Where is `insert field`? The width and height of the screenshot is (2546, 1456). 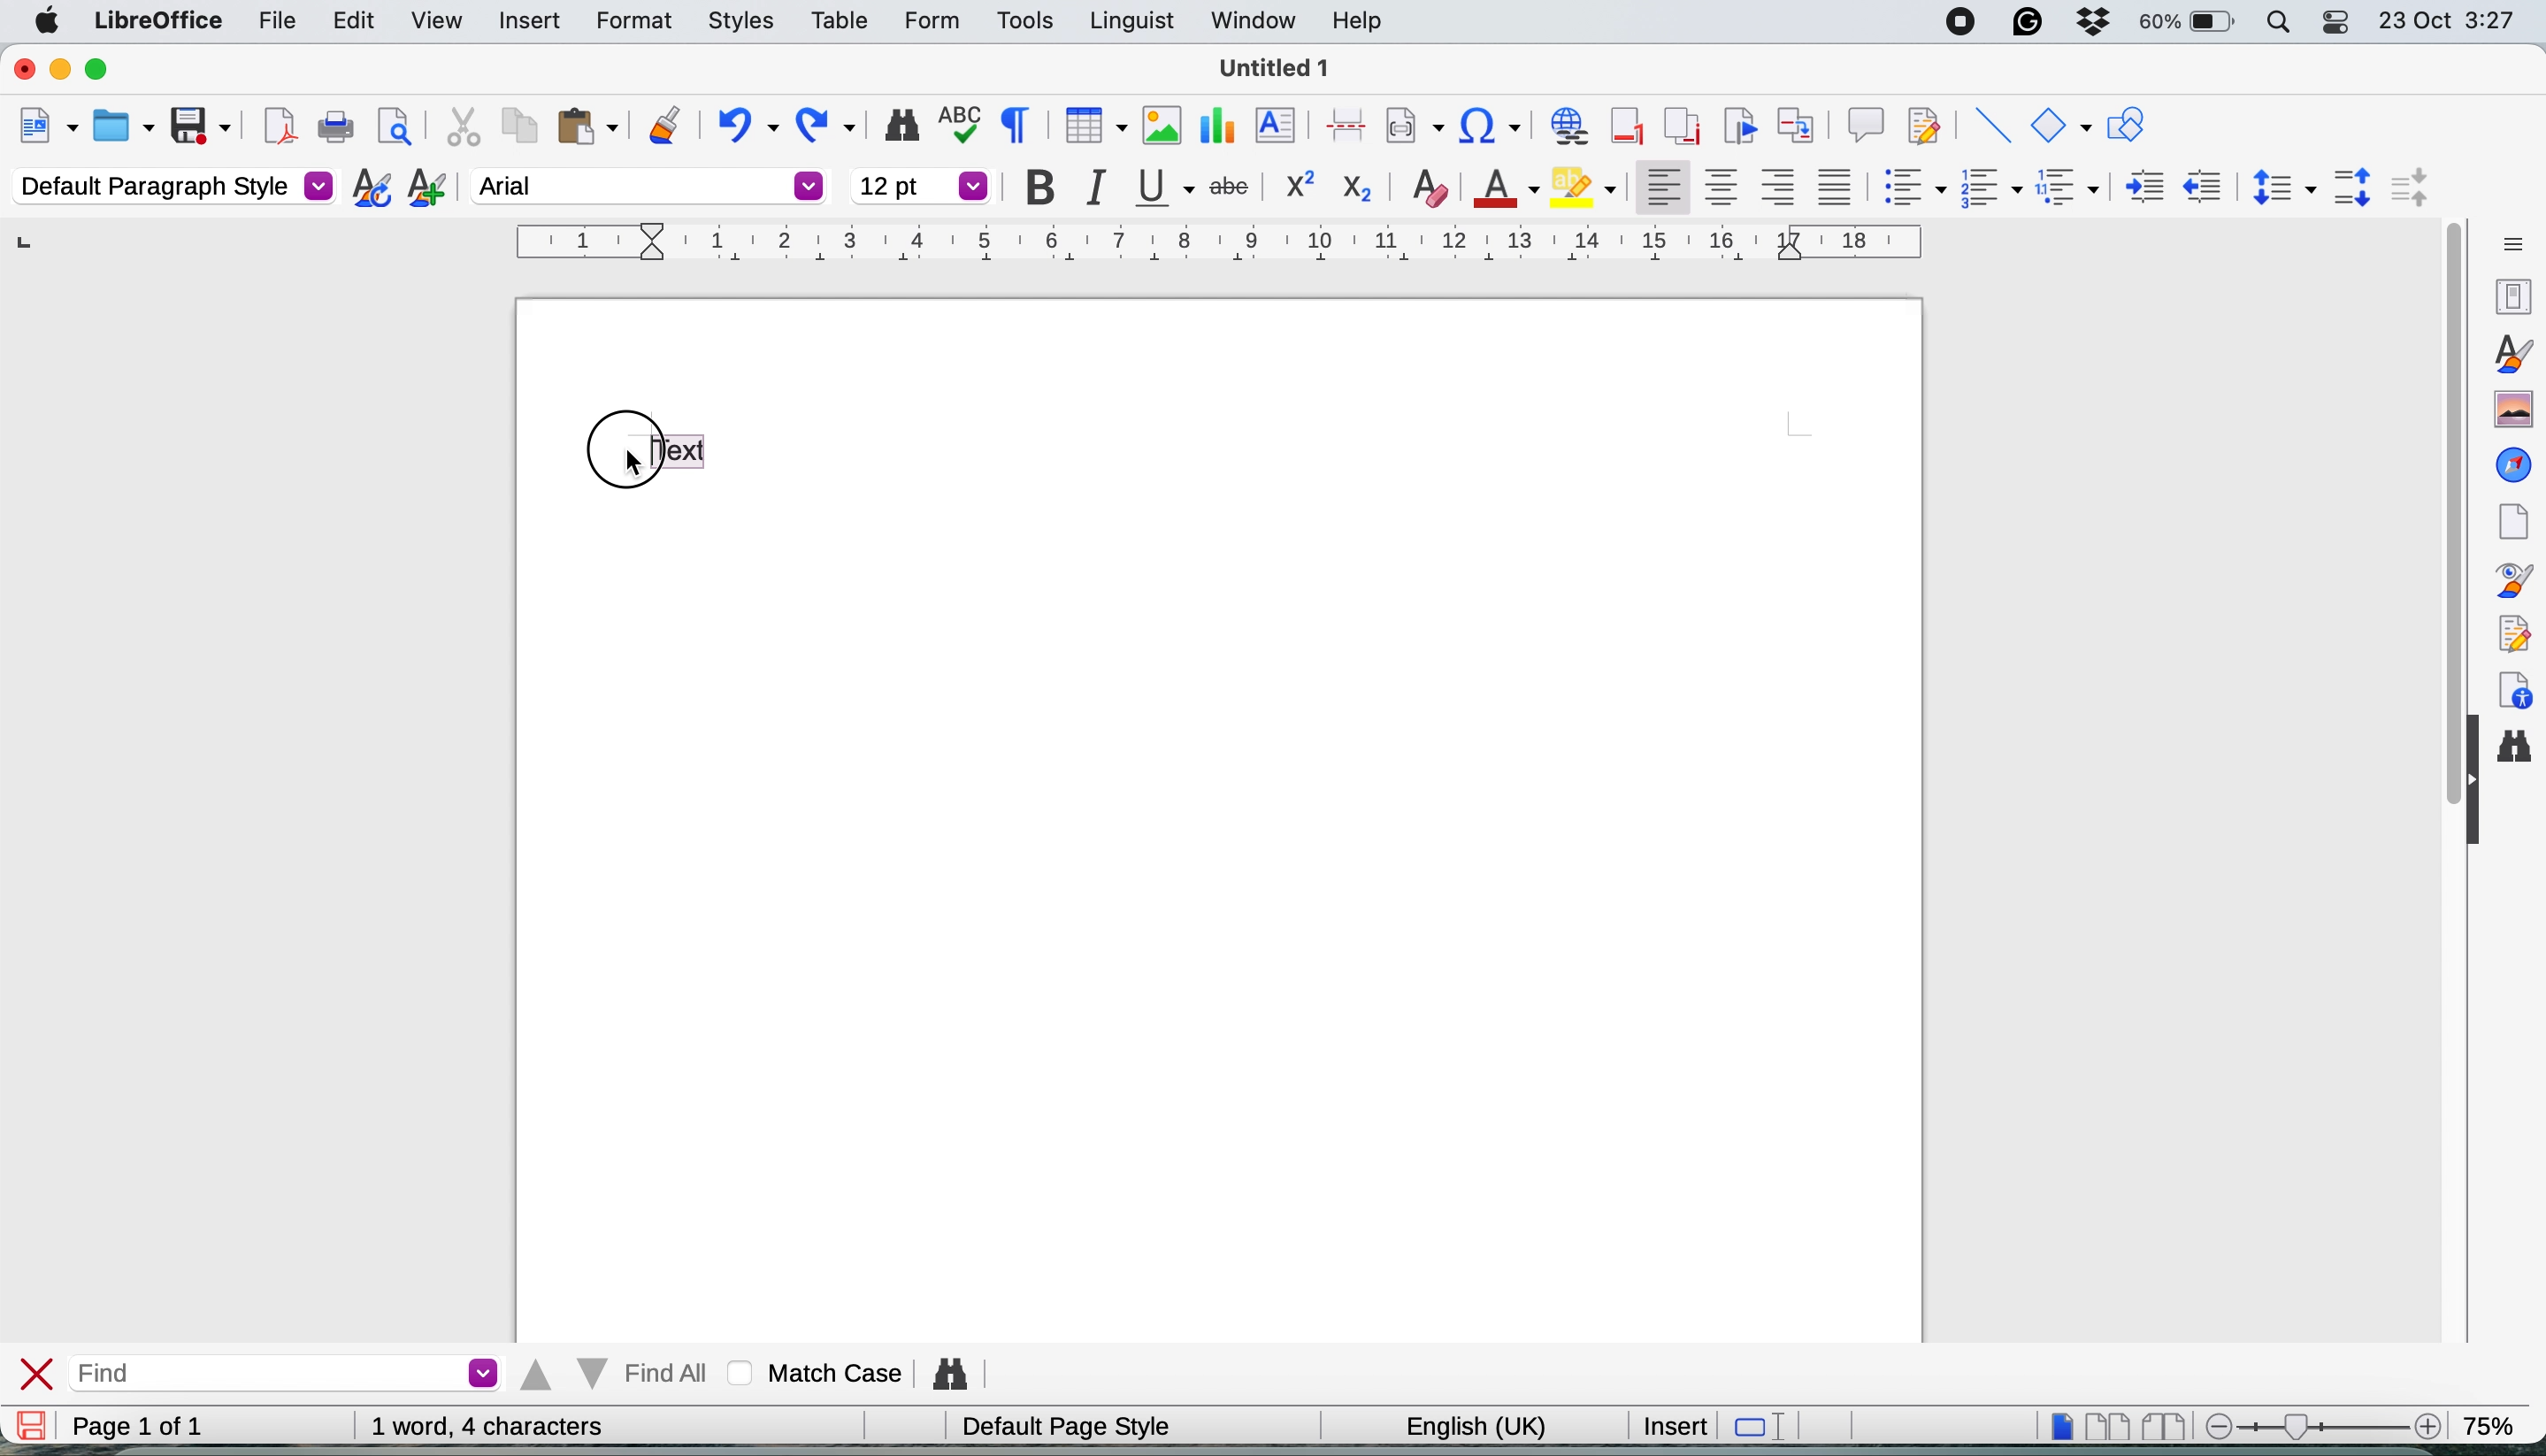 insert field is located at coordinates (1417, 124).